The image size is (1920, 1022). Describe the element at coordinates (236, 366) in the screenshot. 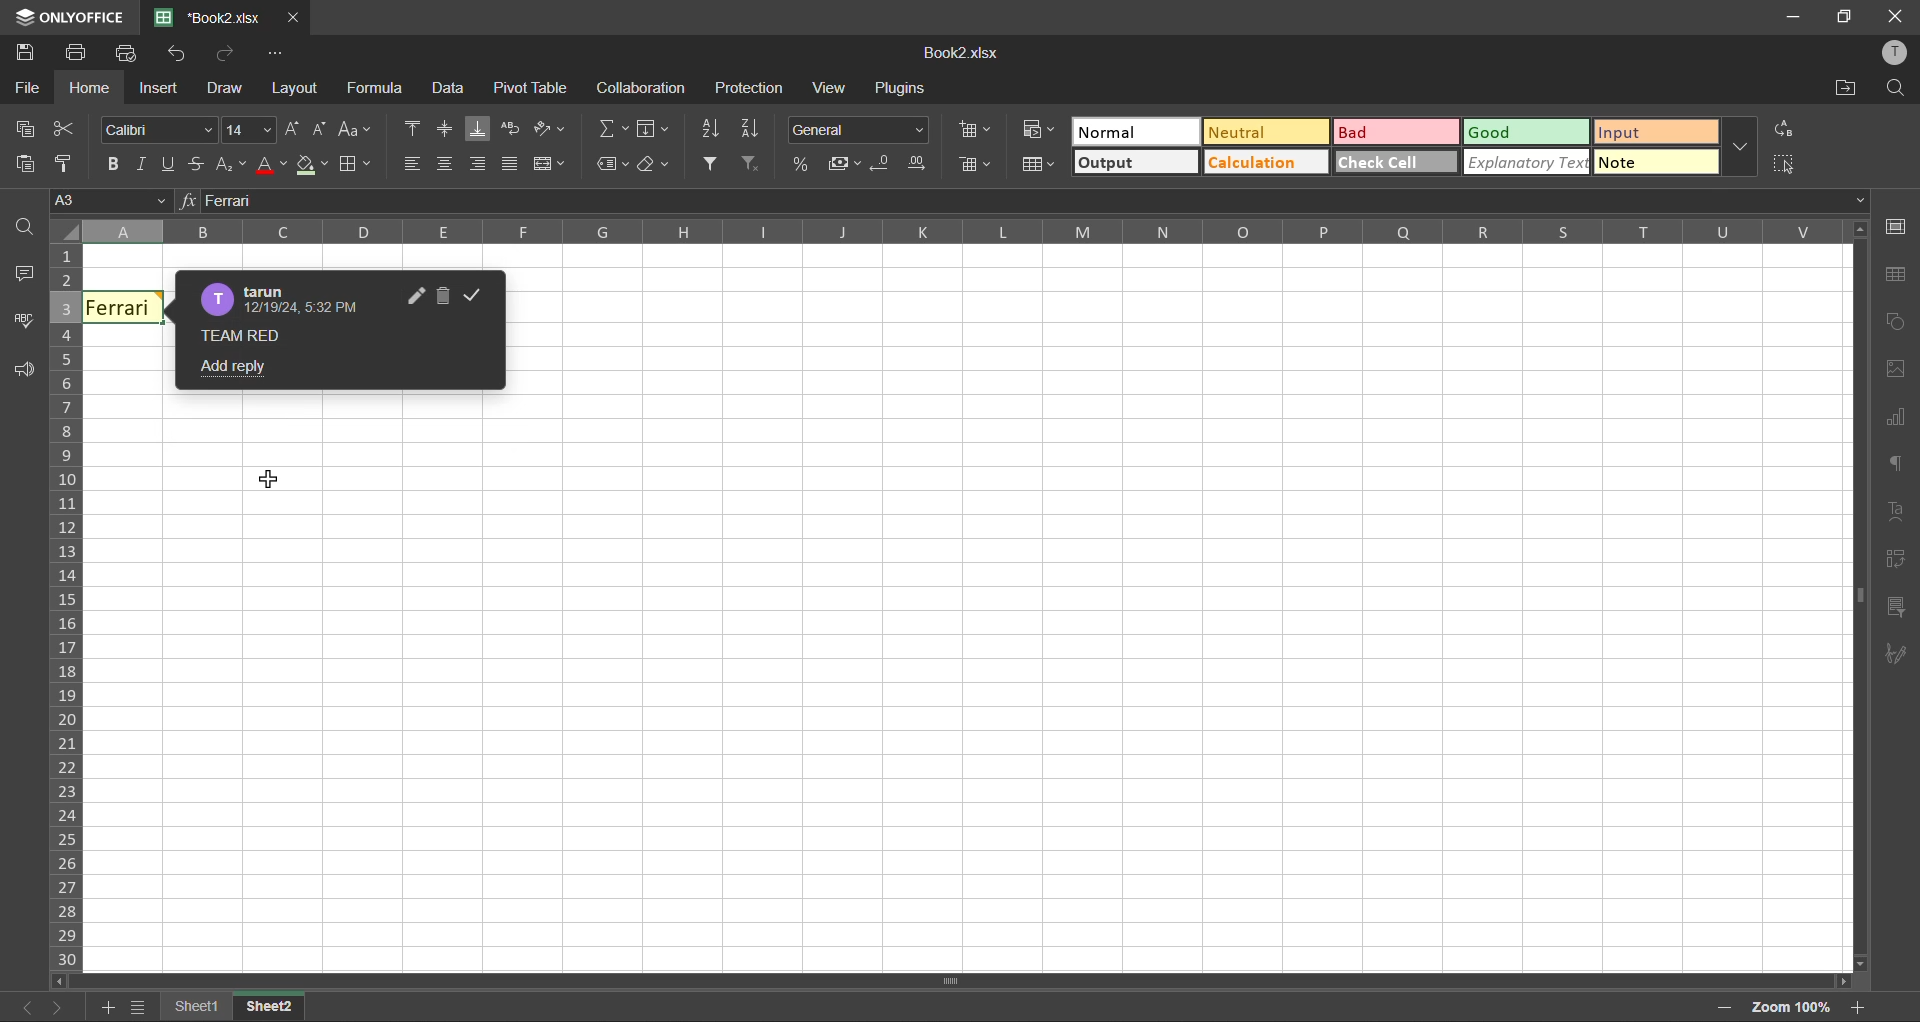

I see `add reply` at that location.